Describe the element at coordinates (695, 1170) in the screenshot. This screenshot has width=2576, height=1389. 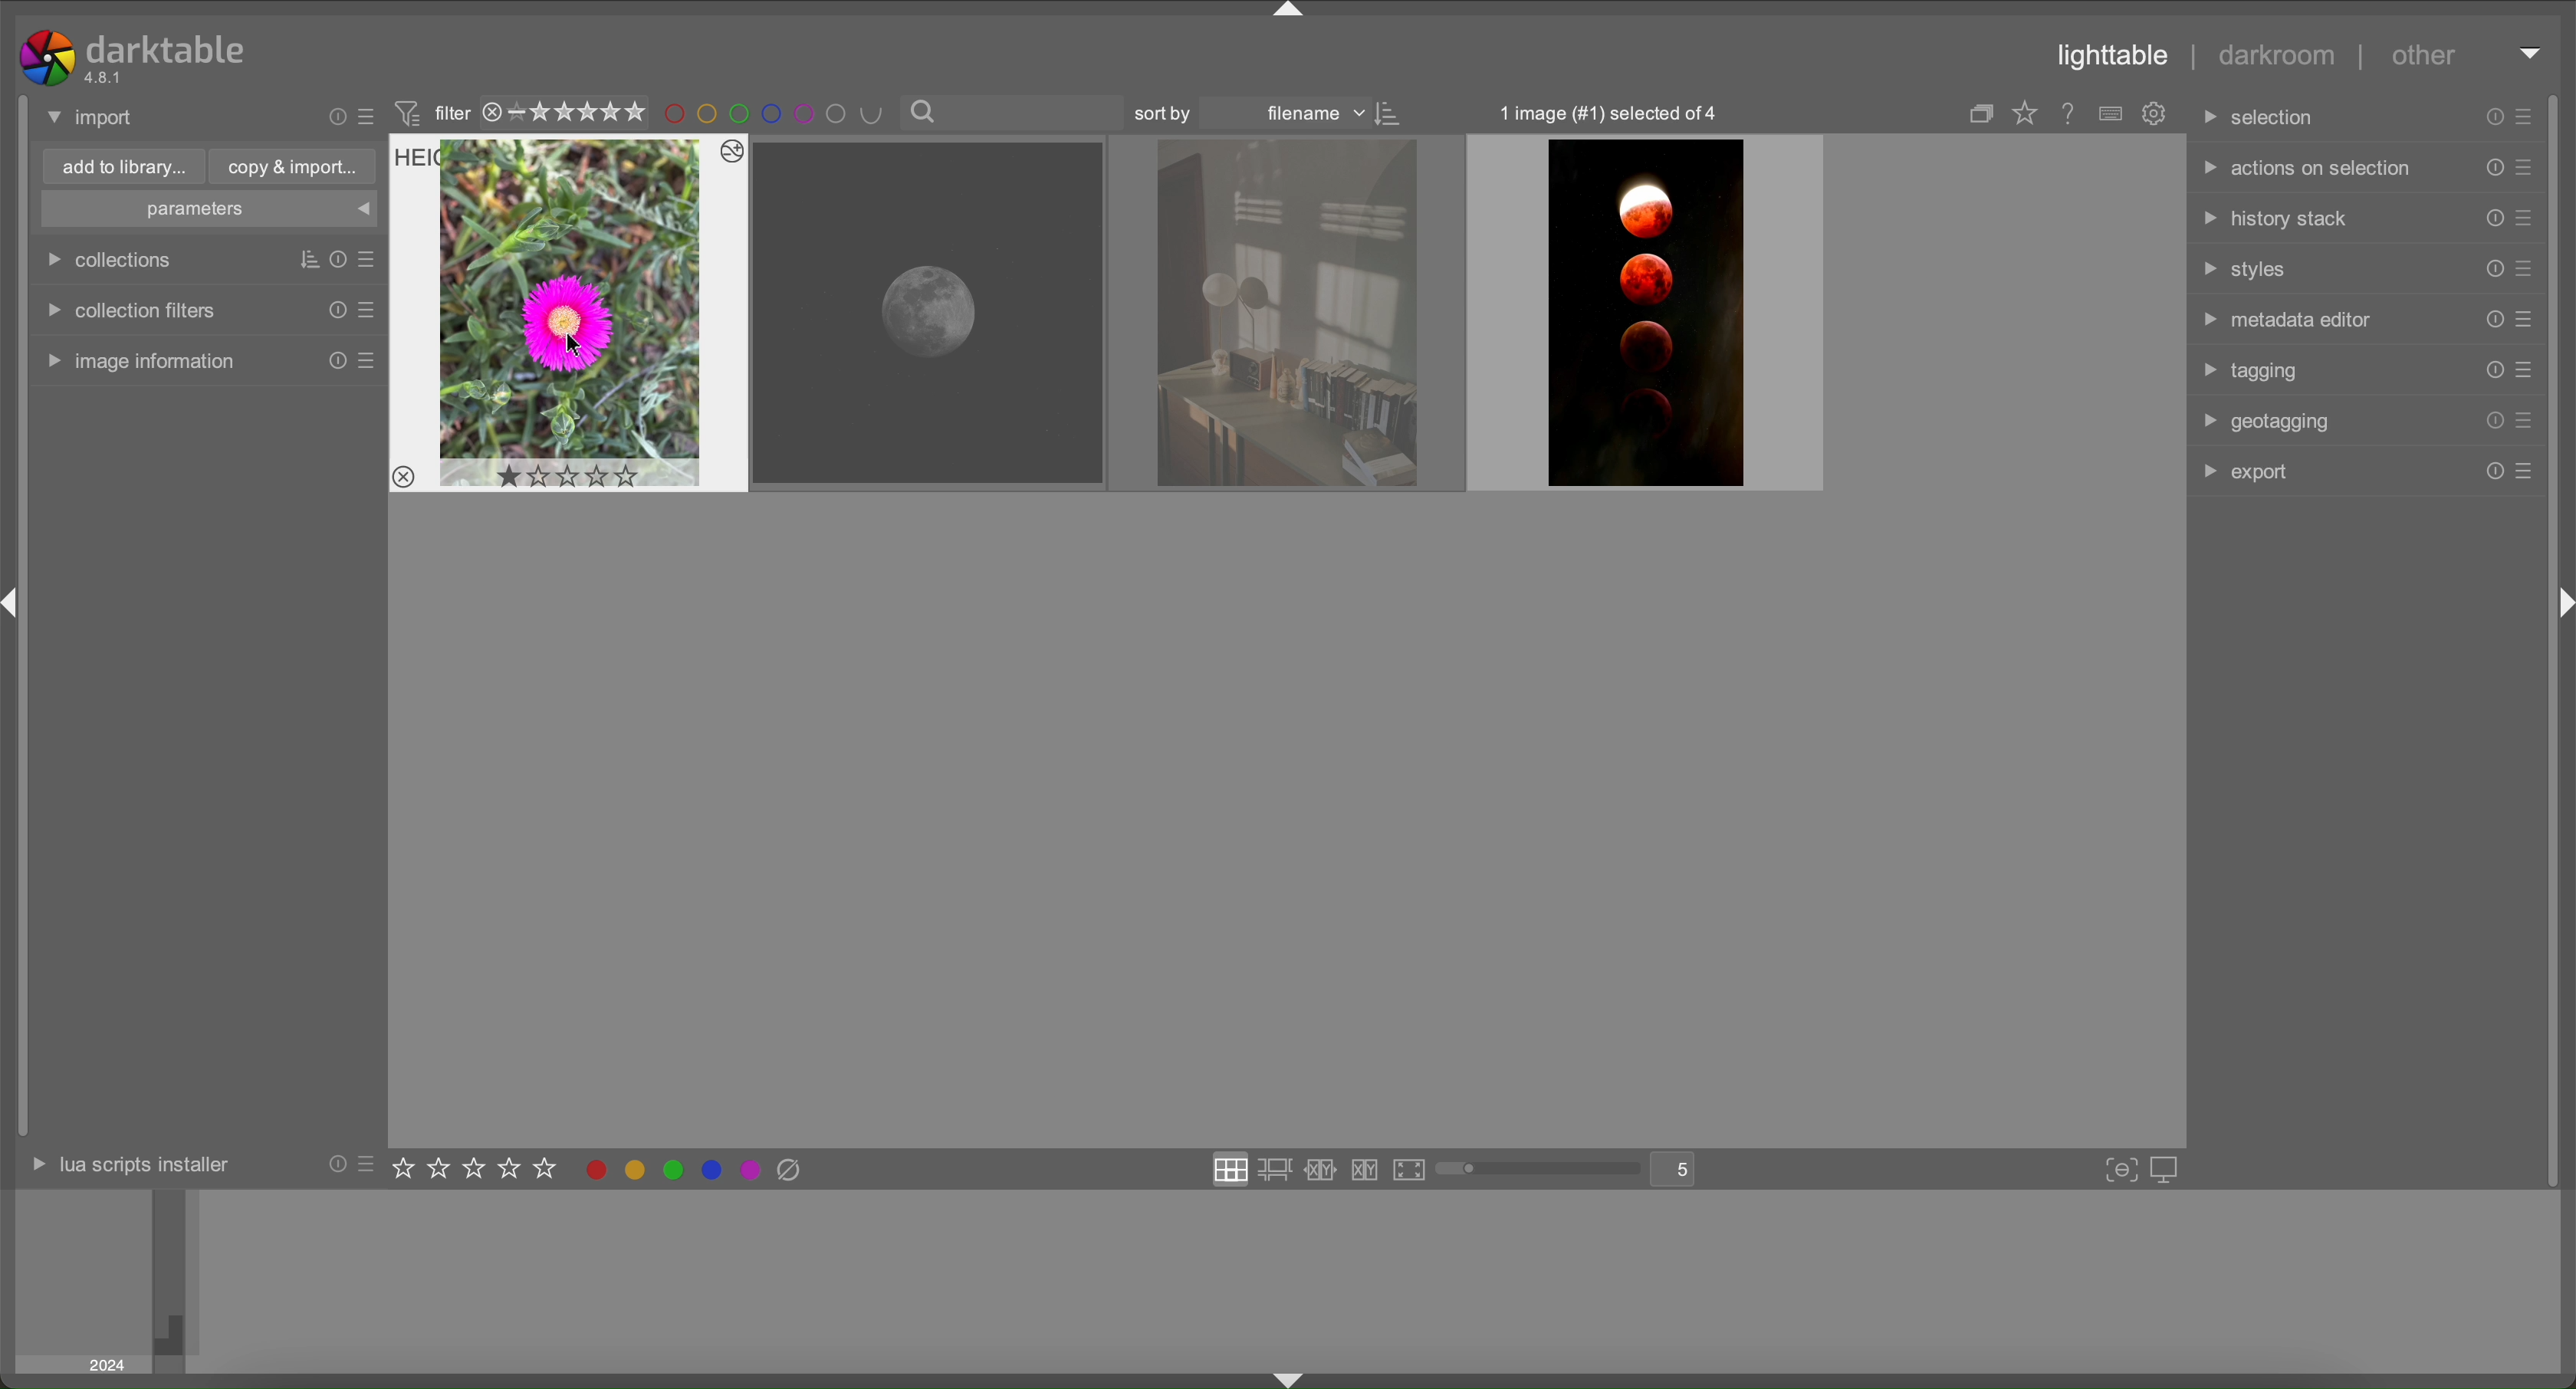
I see `filter by images color level` at that location.